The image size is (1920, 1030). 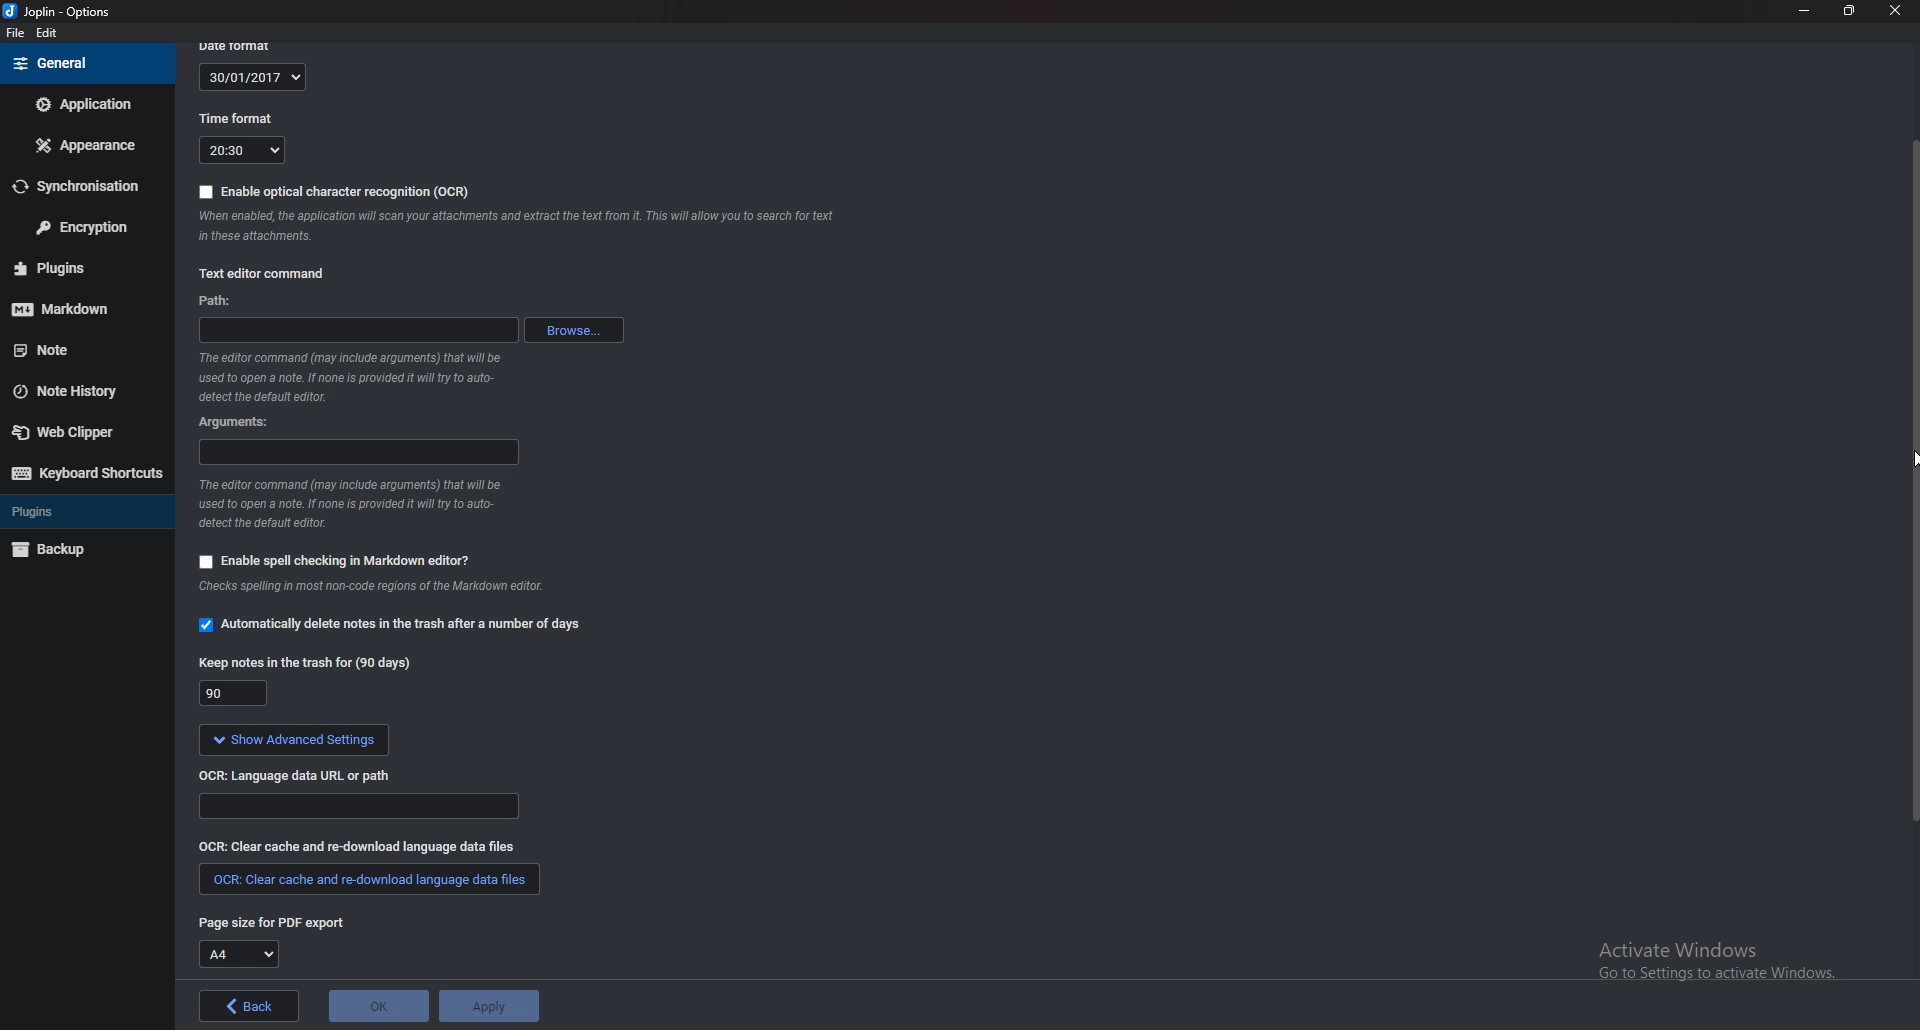 I want to click on page size for pdf export, so click(x=270, y=922).